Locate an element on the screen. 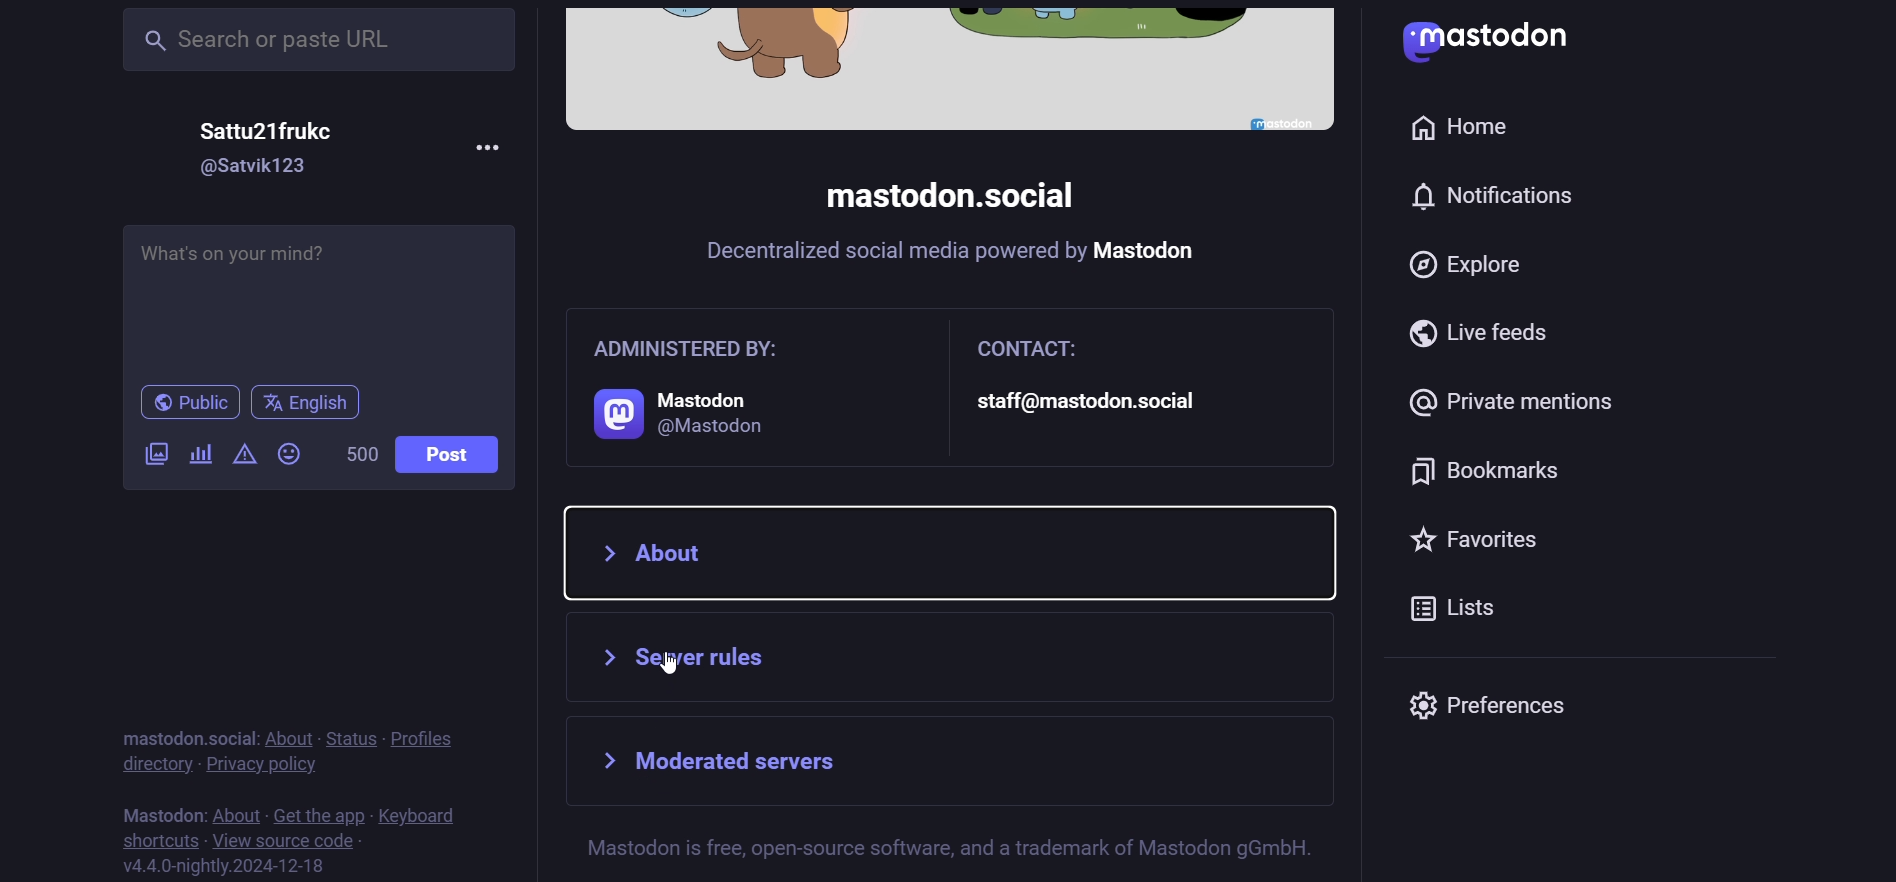 The height and width of the screenshot is (882, 1896). list is located at coordinates (1469, 614).